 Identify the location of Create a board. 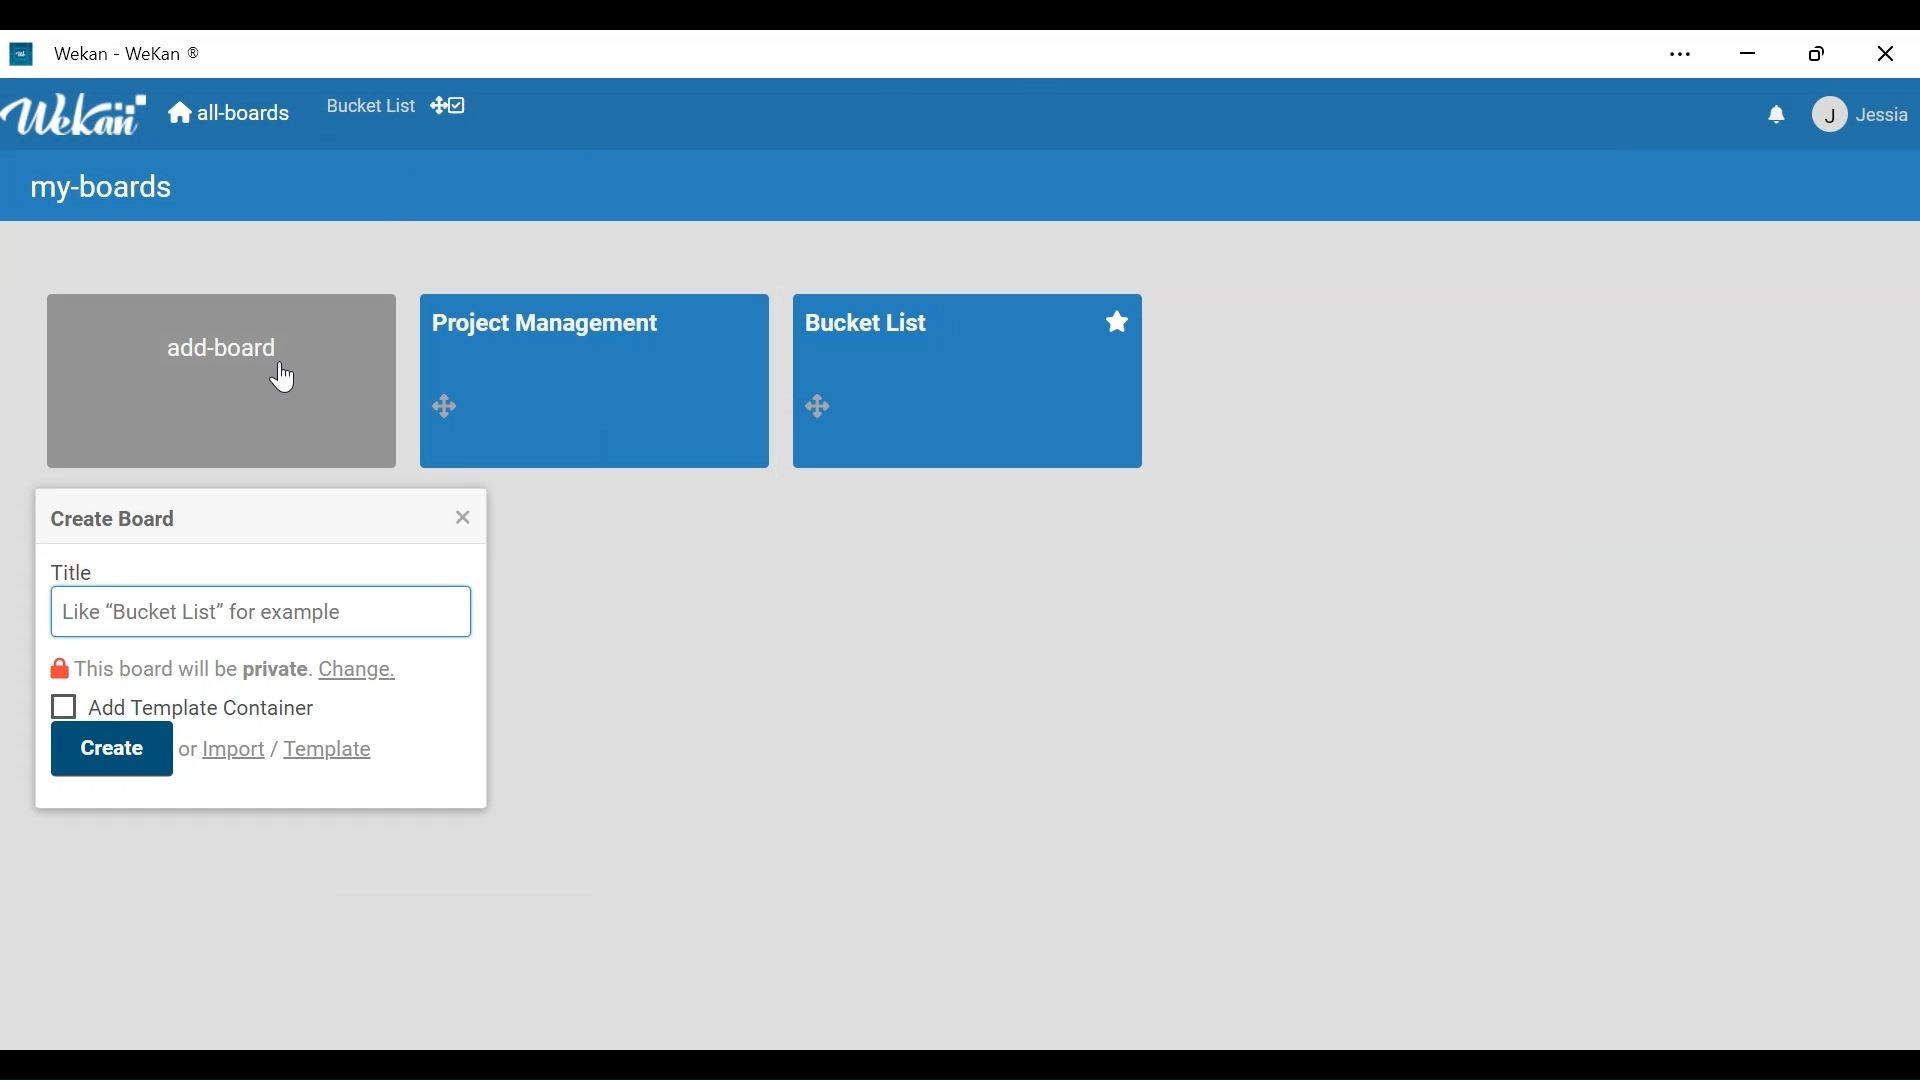
(116, 520).